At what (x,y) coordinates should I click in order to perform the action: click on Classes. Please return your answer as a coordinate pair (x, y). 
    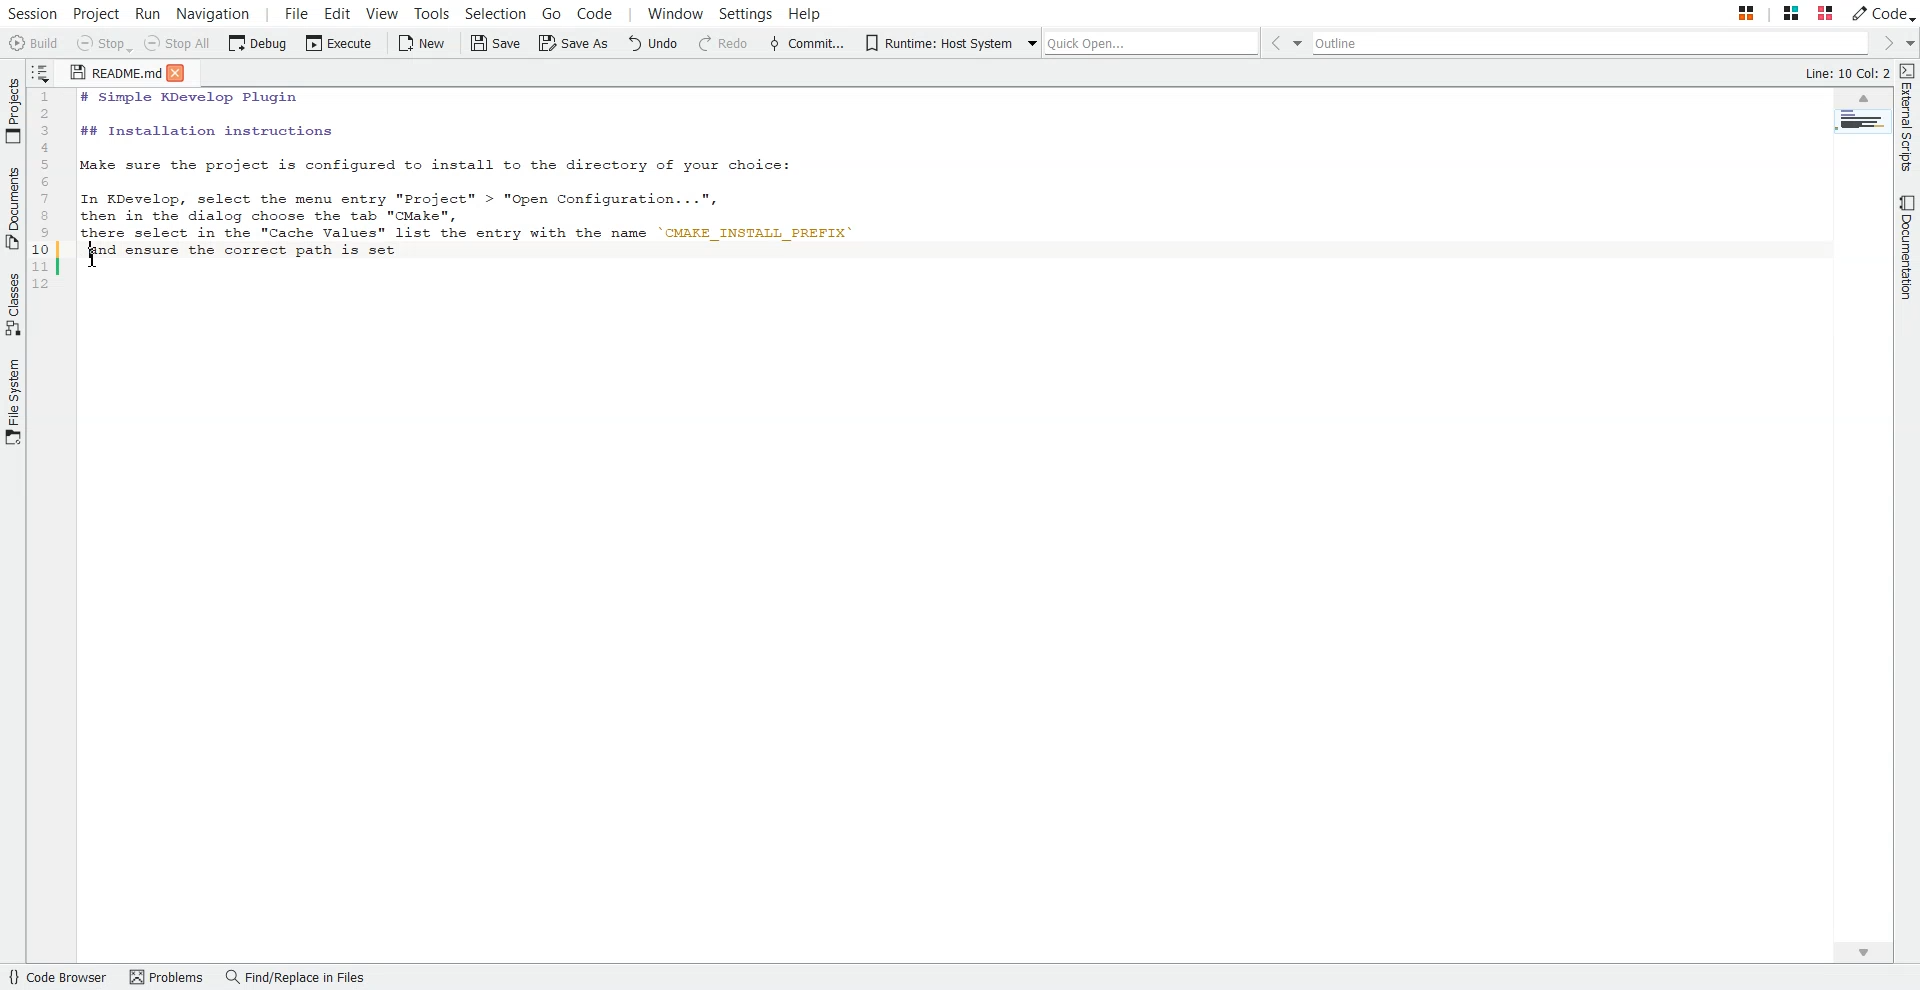
    Looking at the image, I should click on (13, 305).